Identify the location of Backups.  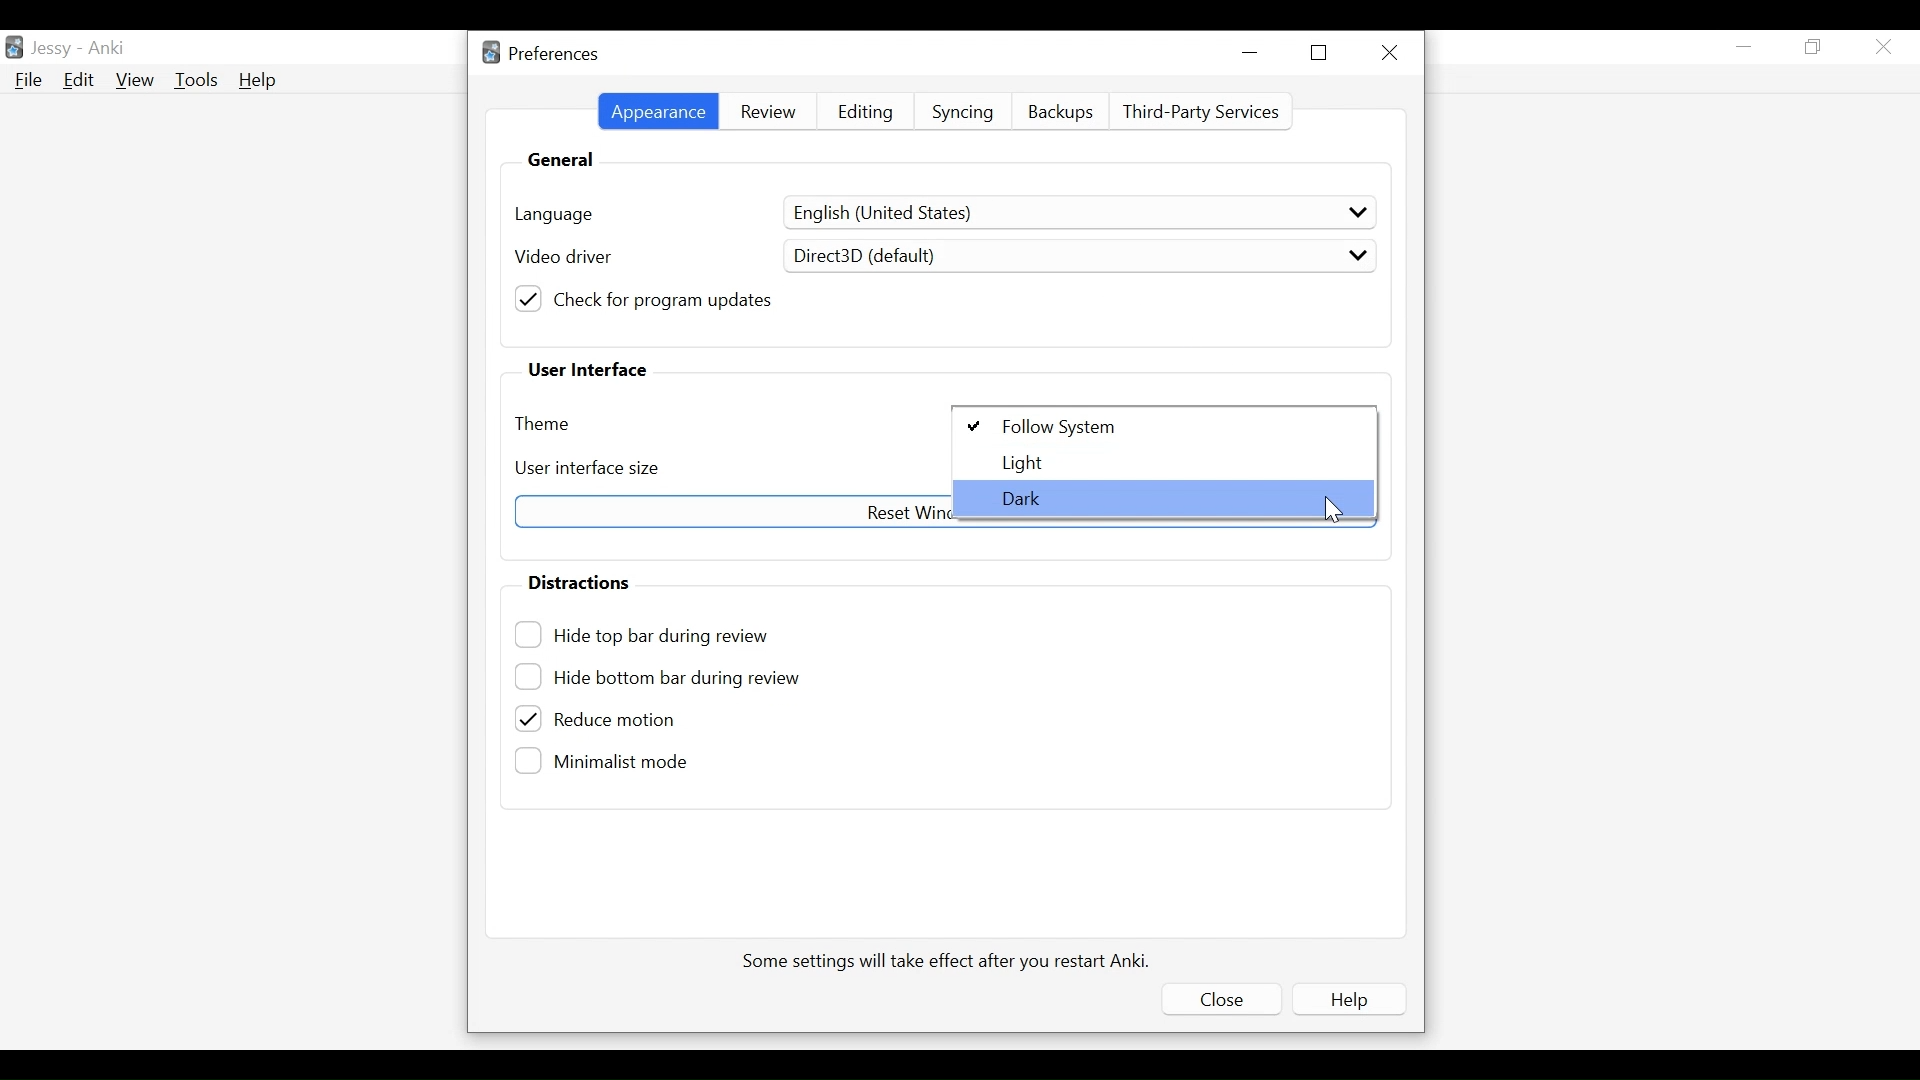
(1063, 113).